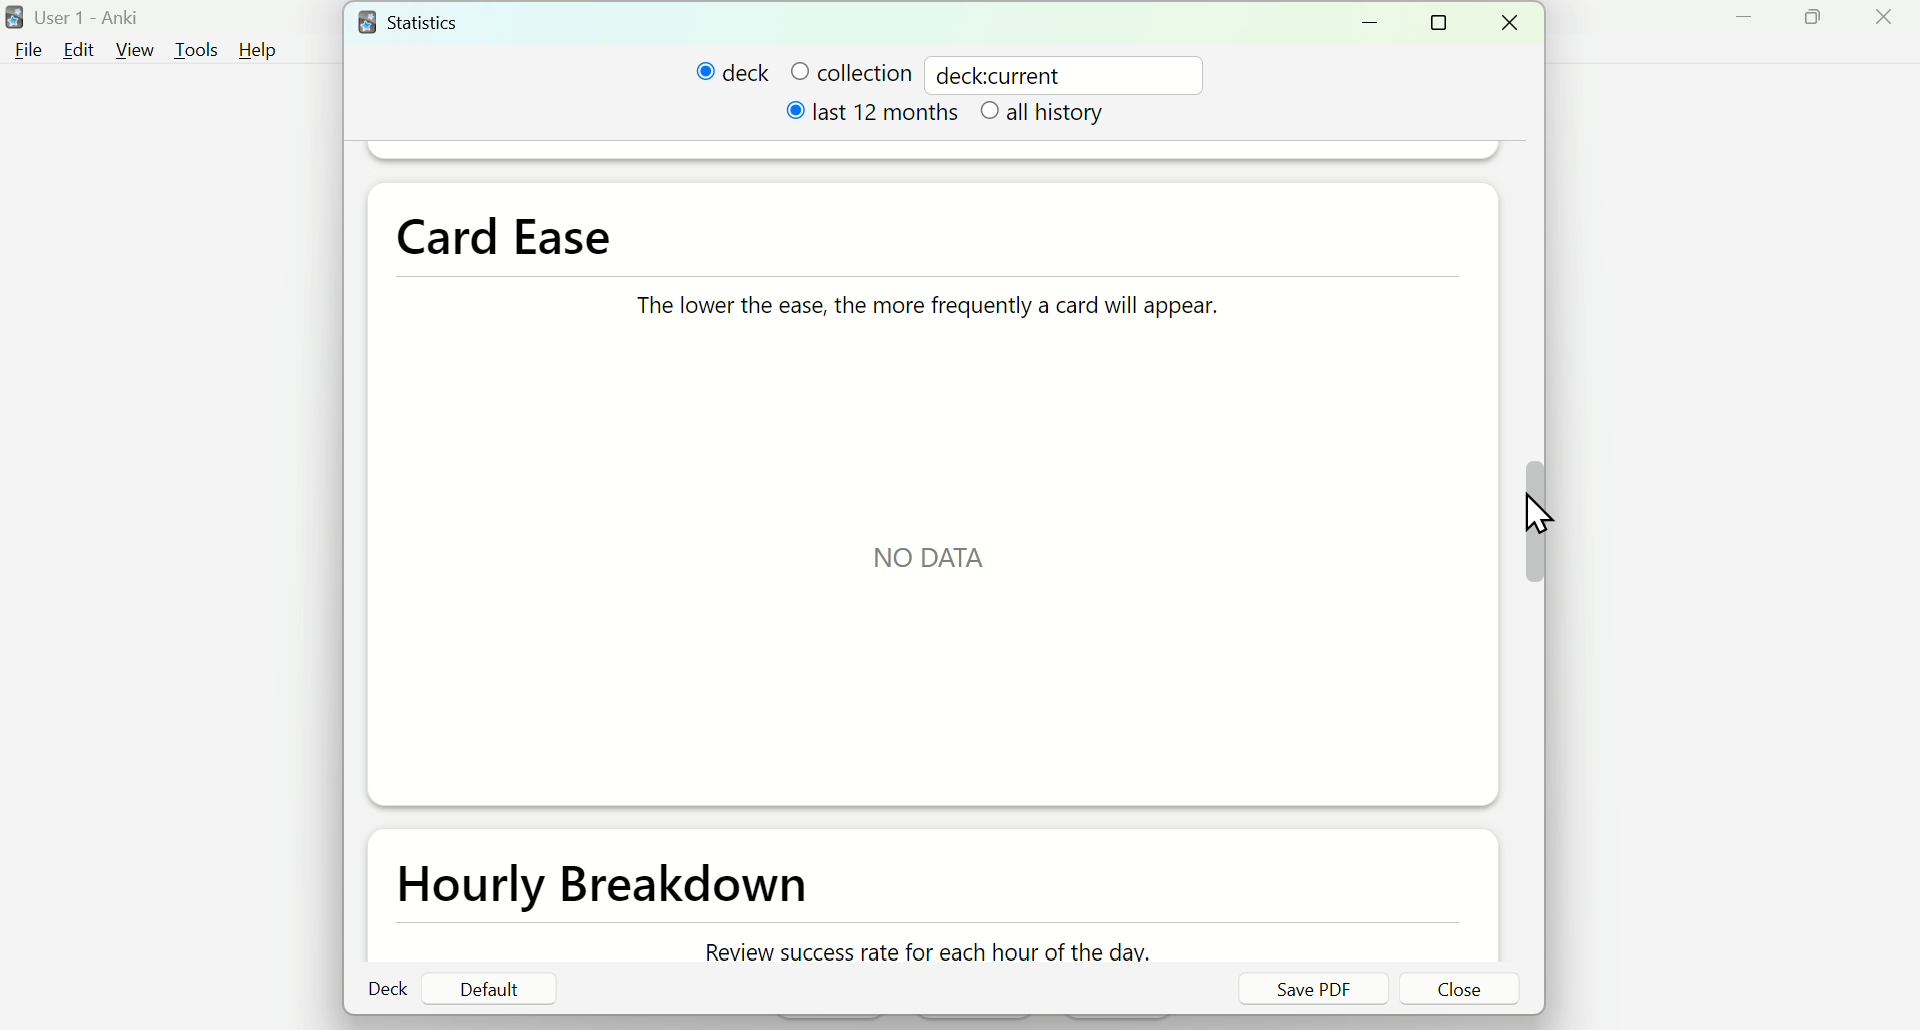 Image resolution: width=1920 pixels, height=1030 pixels. I want to click on Hourly Report Card, so click(613, 888).